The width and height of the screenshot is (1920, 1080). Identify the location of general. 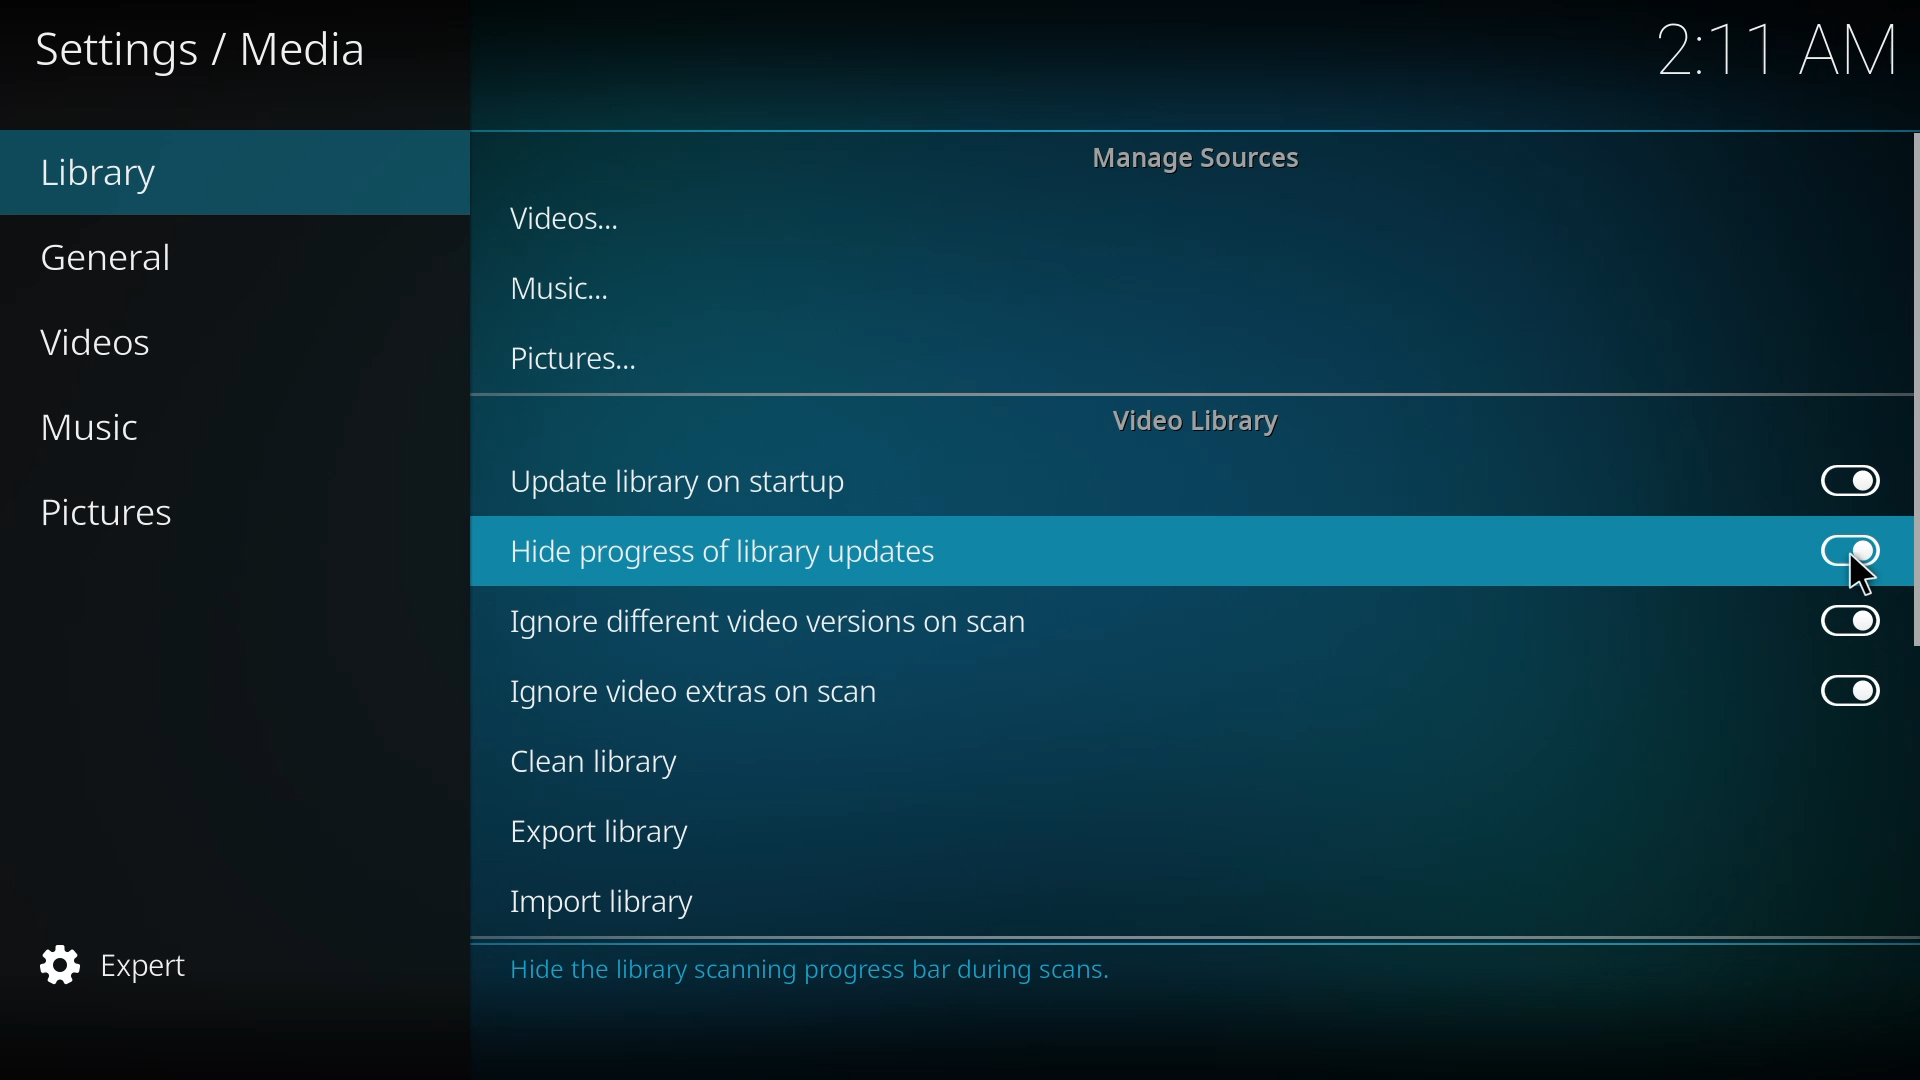
(111, 257).